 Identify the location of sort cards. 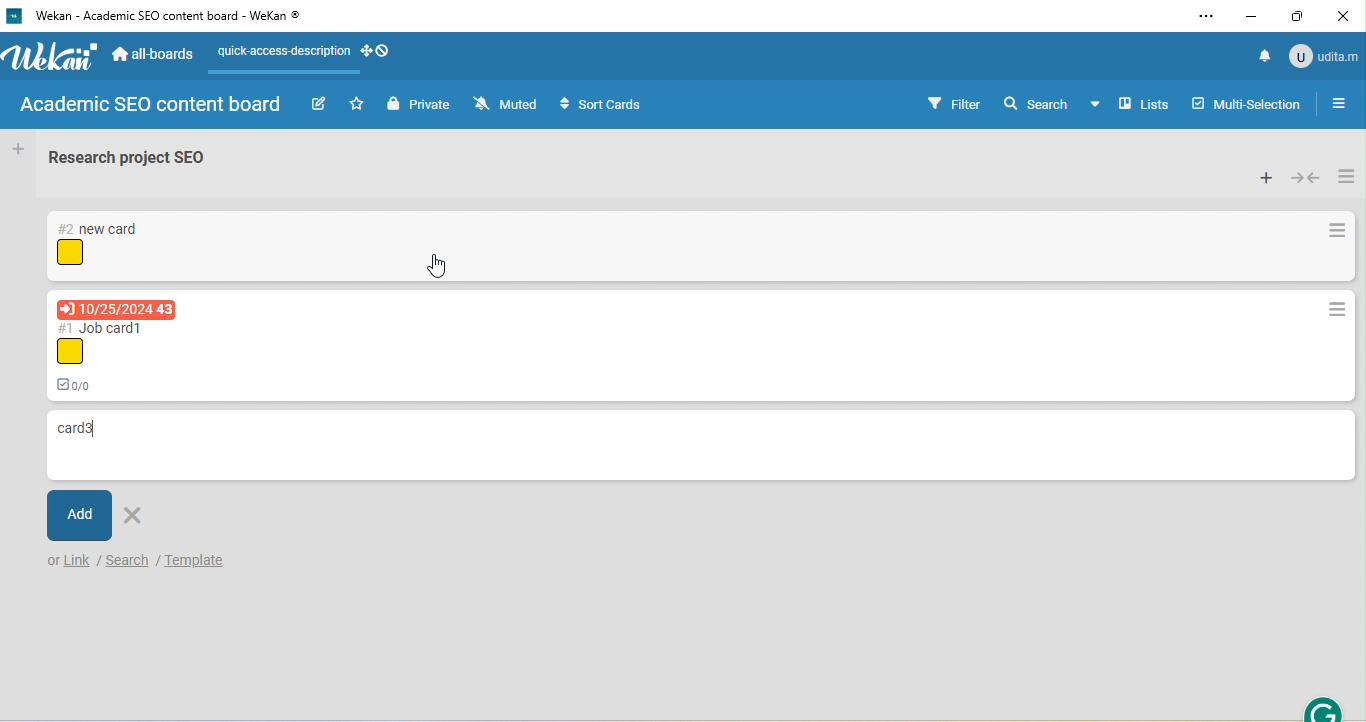
(606, 106).